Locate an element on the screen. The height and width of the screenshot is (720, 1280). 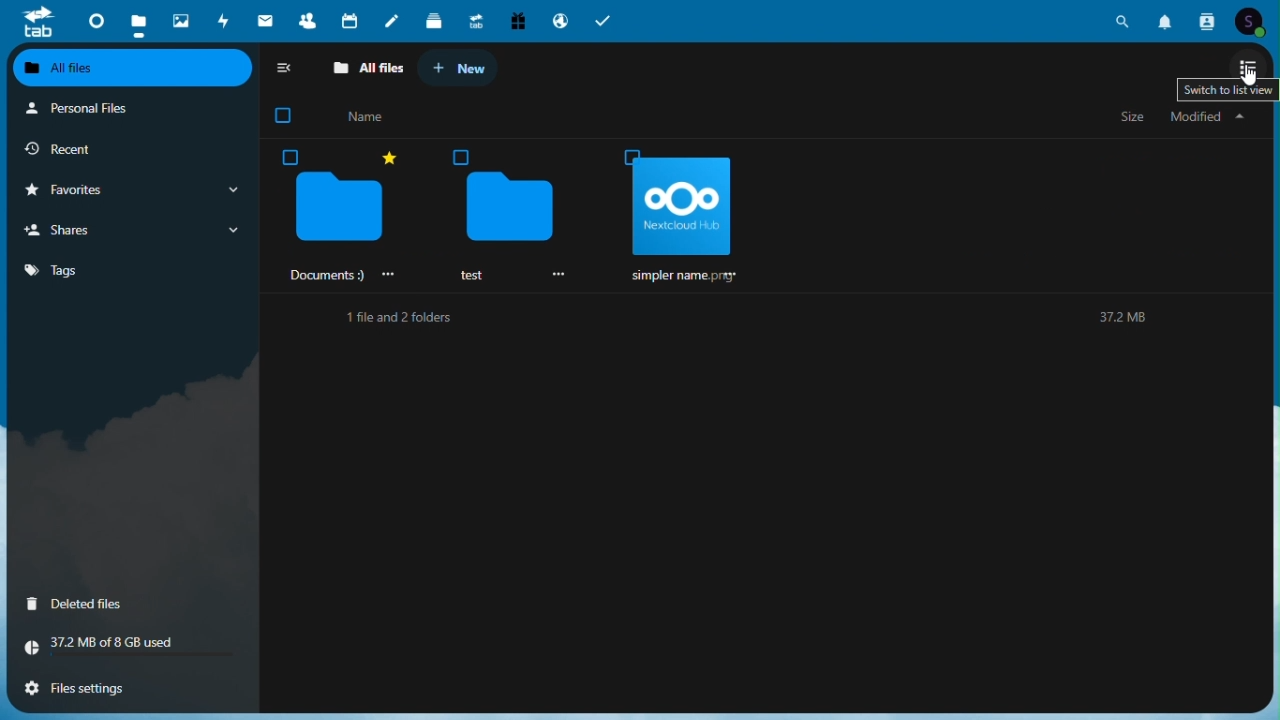
1 file and 2 folders is located at coordinates (749, 318).